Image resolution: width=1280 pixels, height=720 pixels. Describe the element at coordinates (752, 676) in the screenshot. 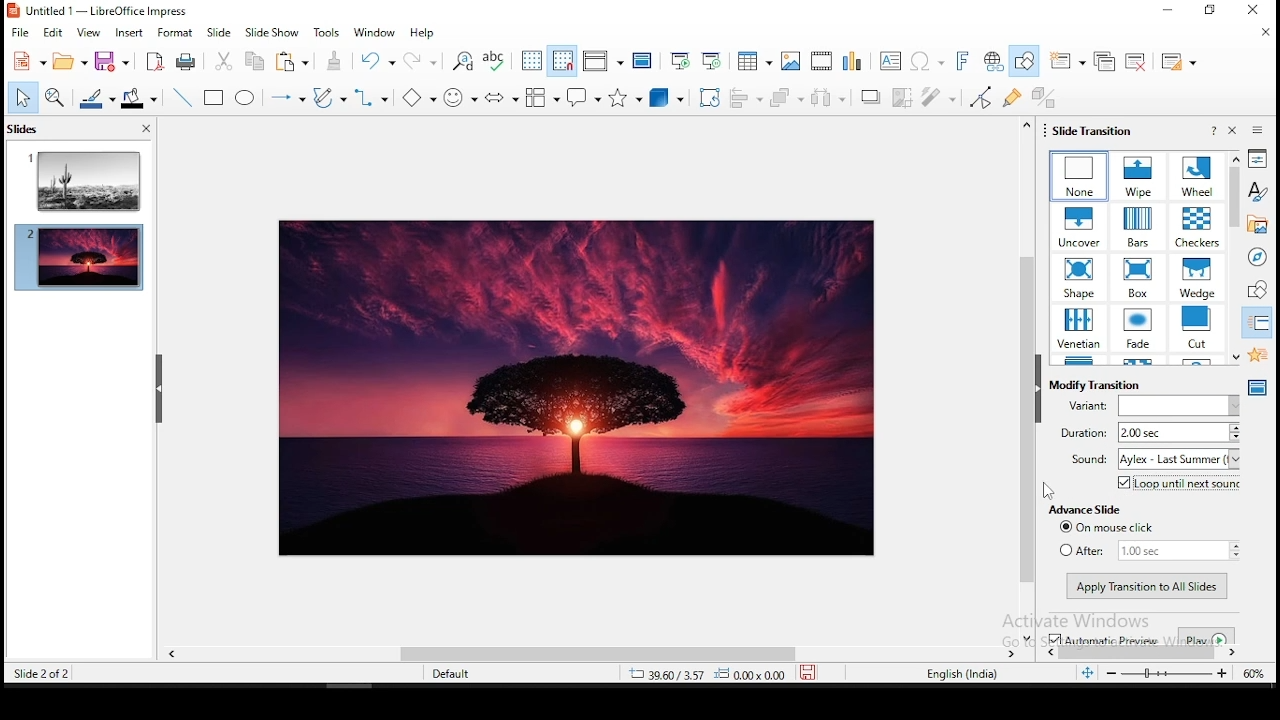

I see `0.00x0.00` at that location.